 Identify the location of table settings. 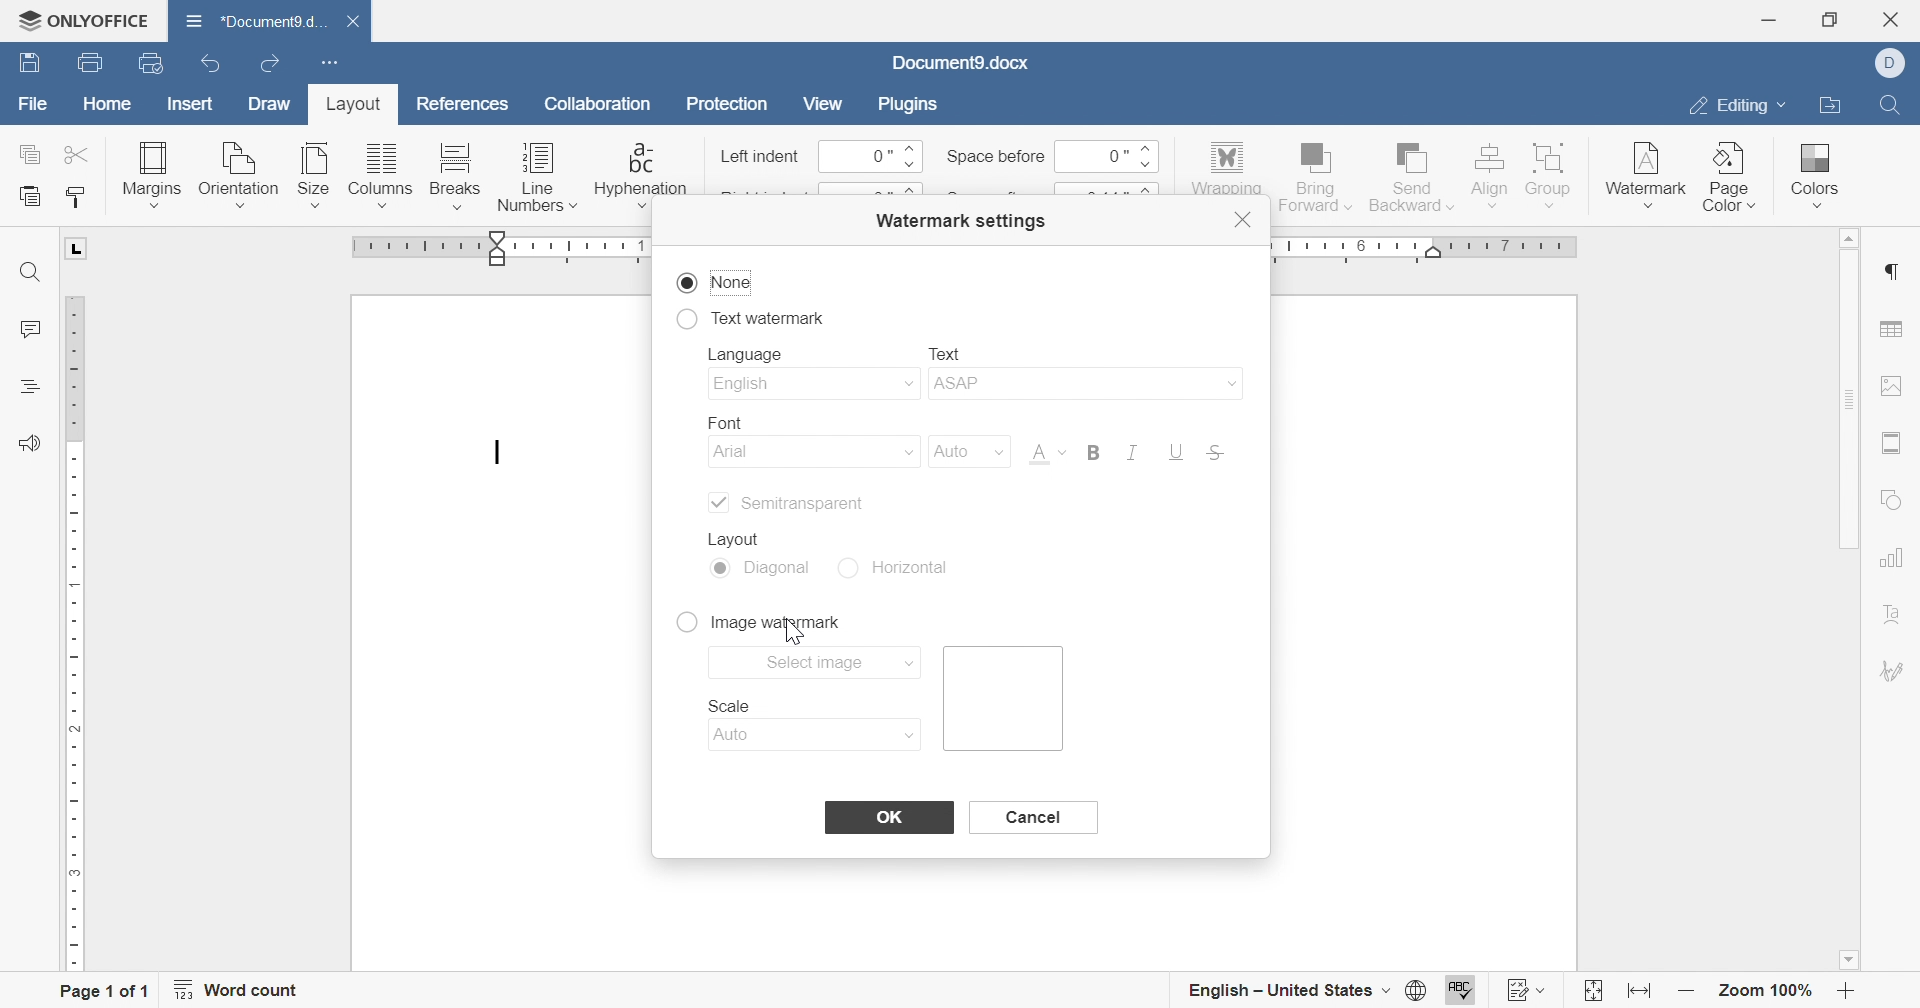
(1891, 331).